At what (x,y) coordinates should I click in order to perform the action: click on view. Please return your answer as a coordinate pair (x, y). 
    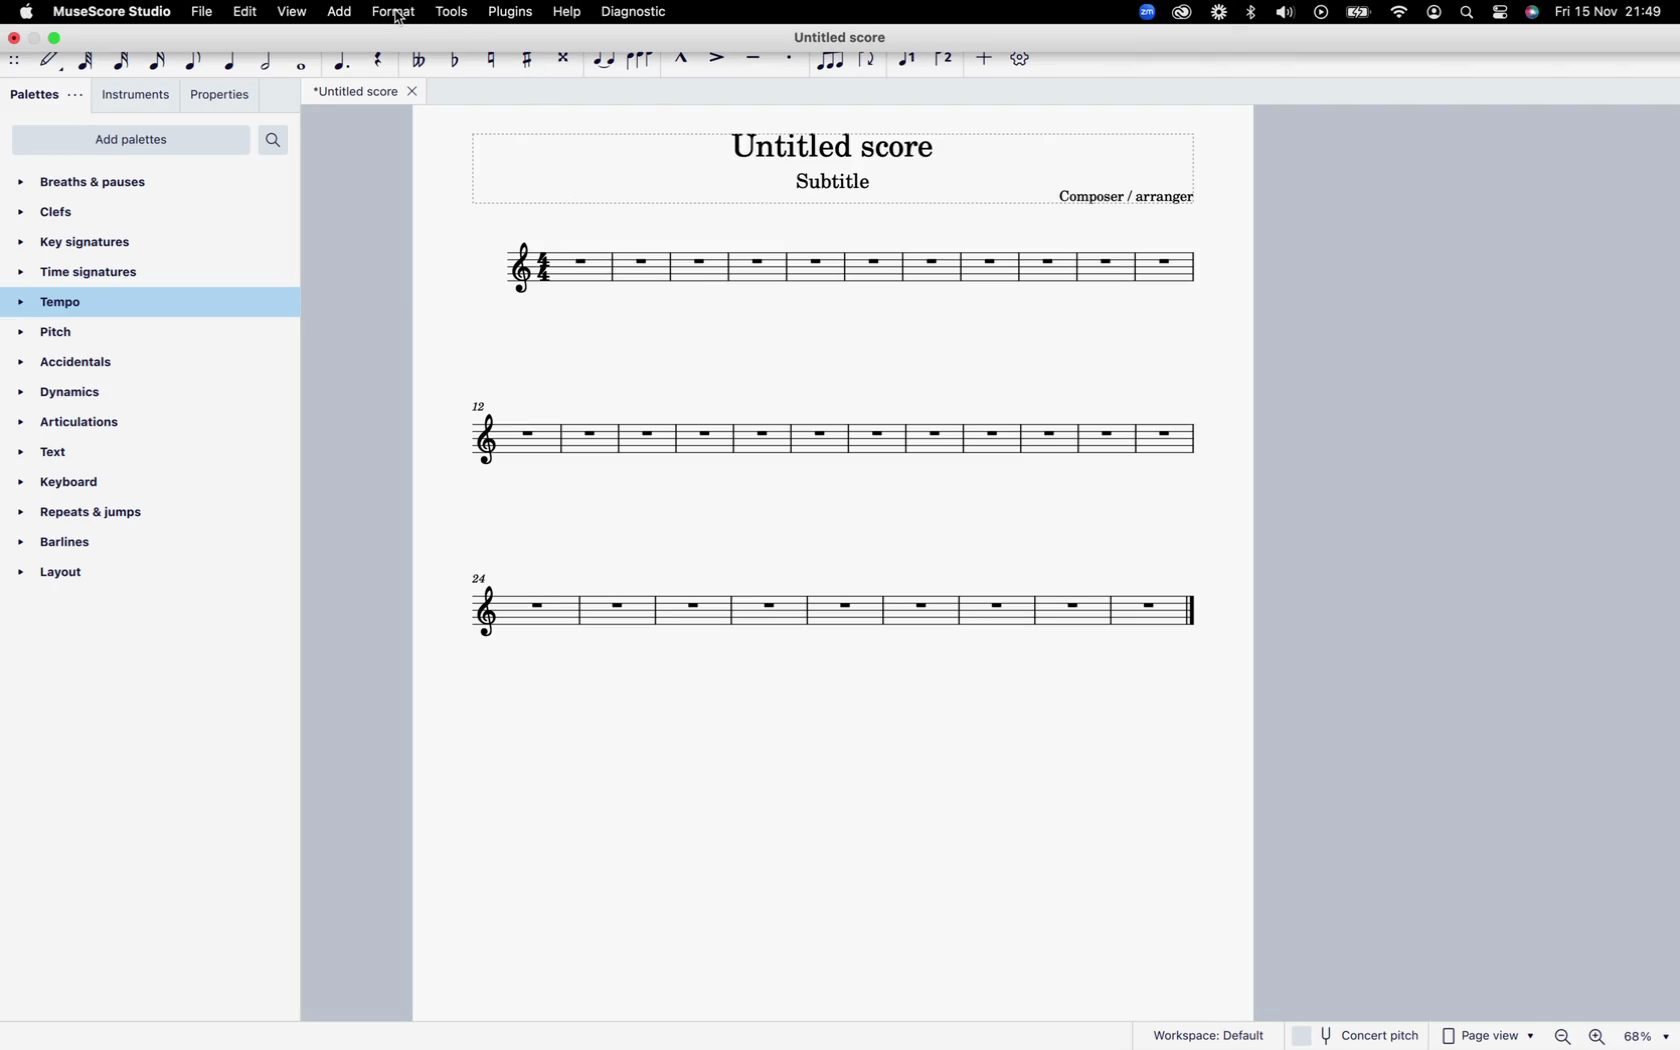
    Looking at the image, I should click on (291, 11).